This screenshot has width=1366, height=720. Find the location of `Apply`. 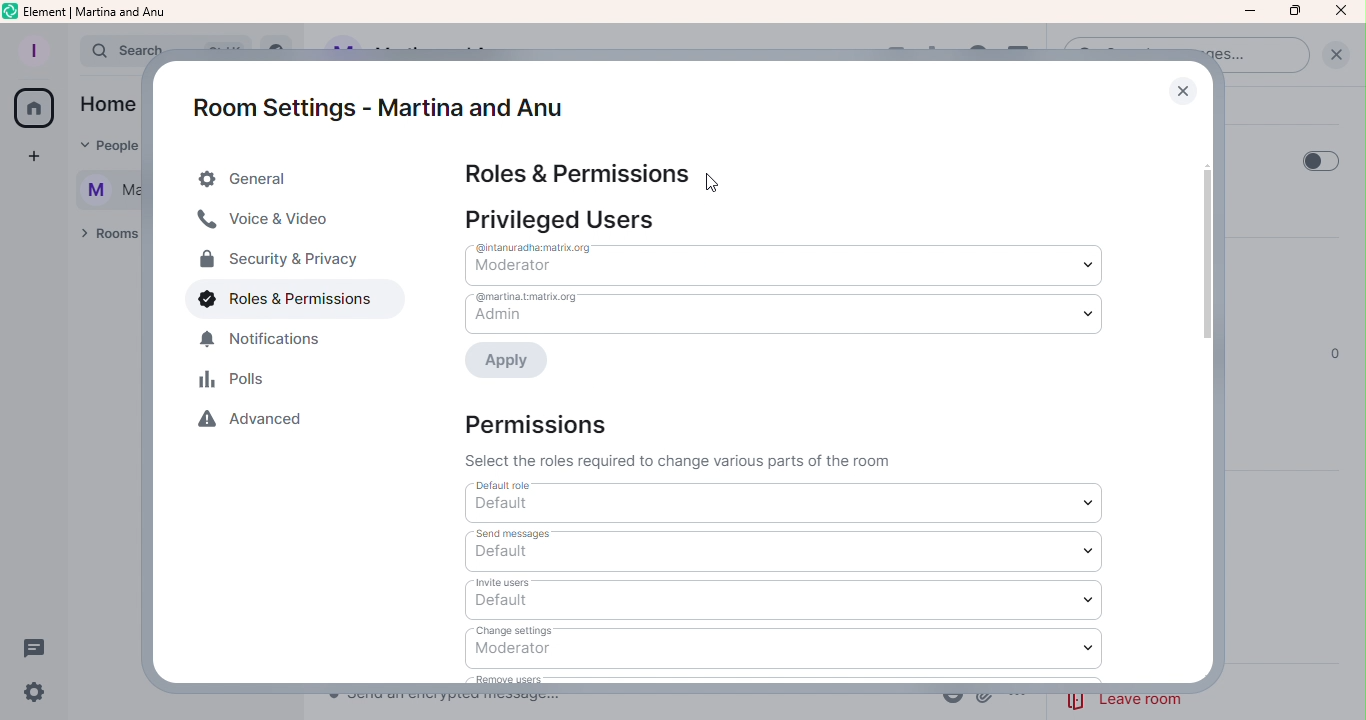

Apply is located at coordinates (514, 363).